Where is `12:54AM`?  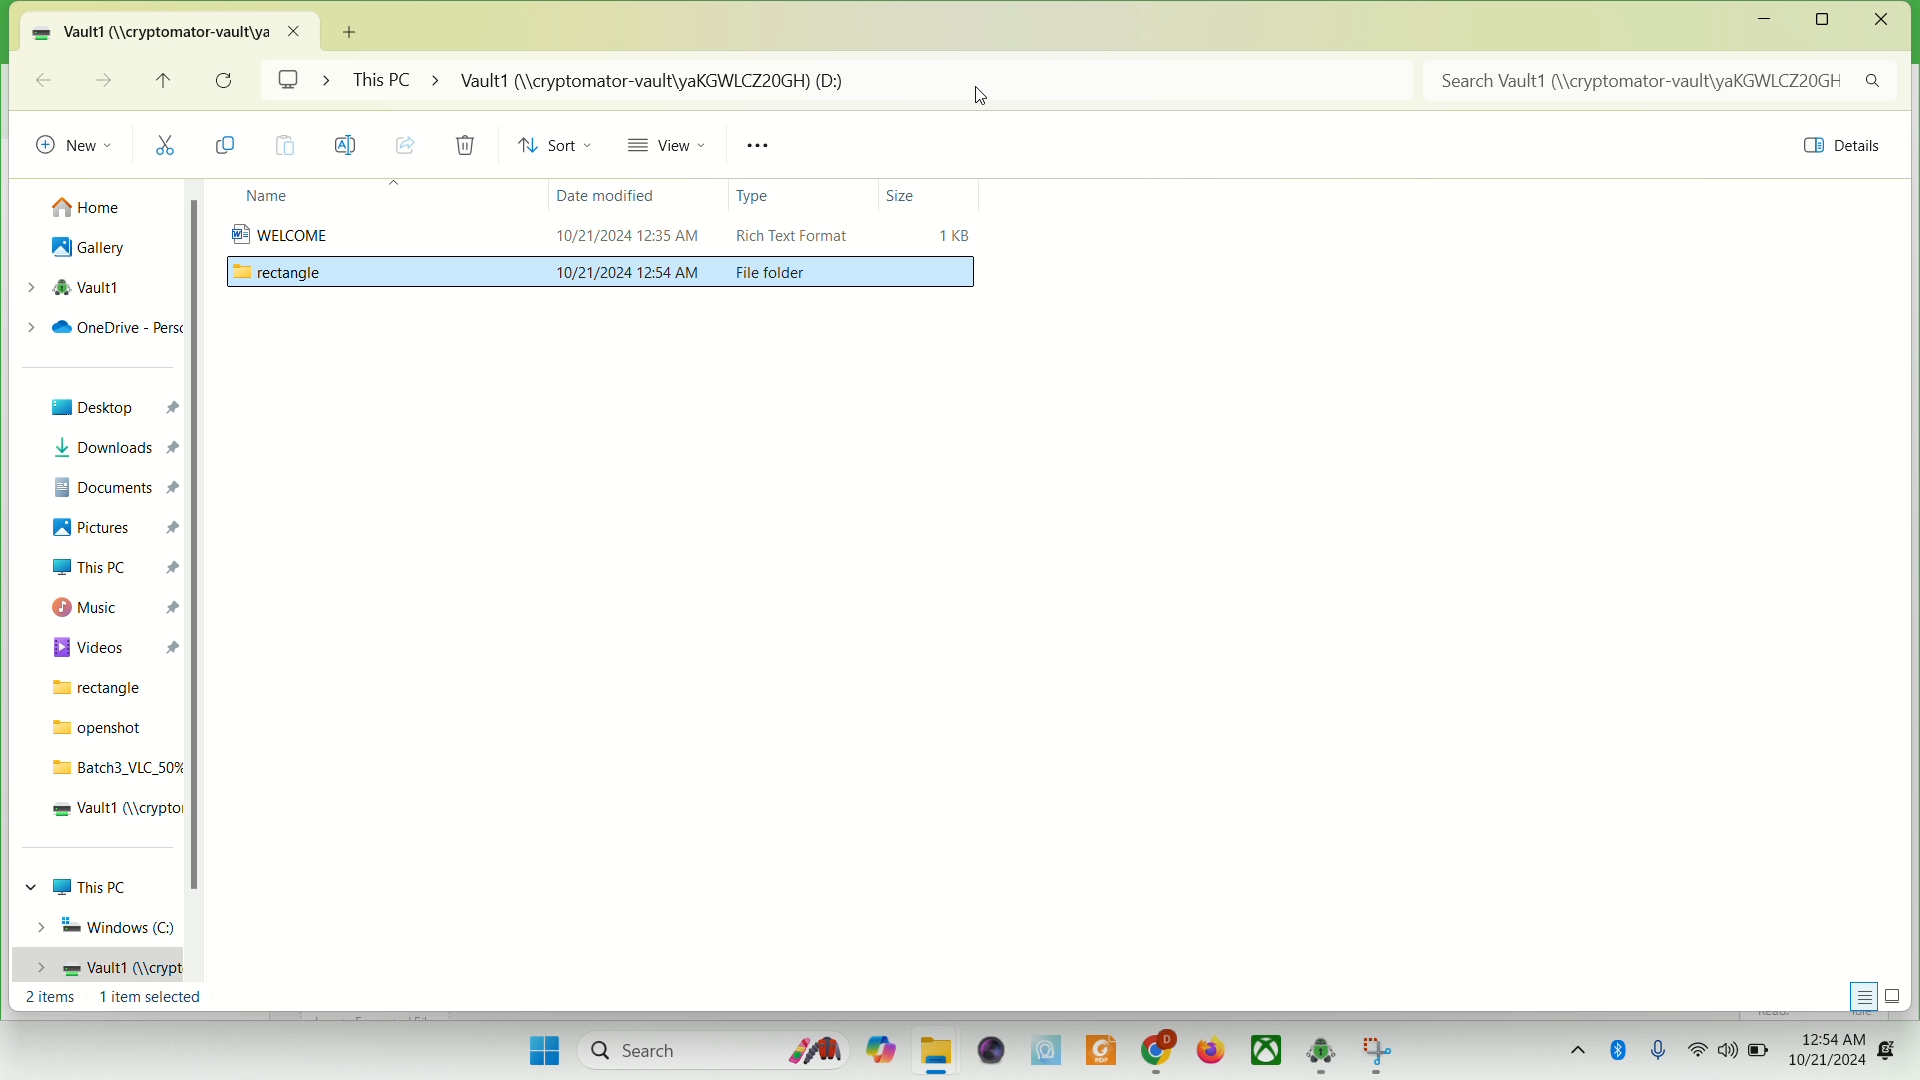 12:54AM is located at coordinates (1826, 1037).